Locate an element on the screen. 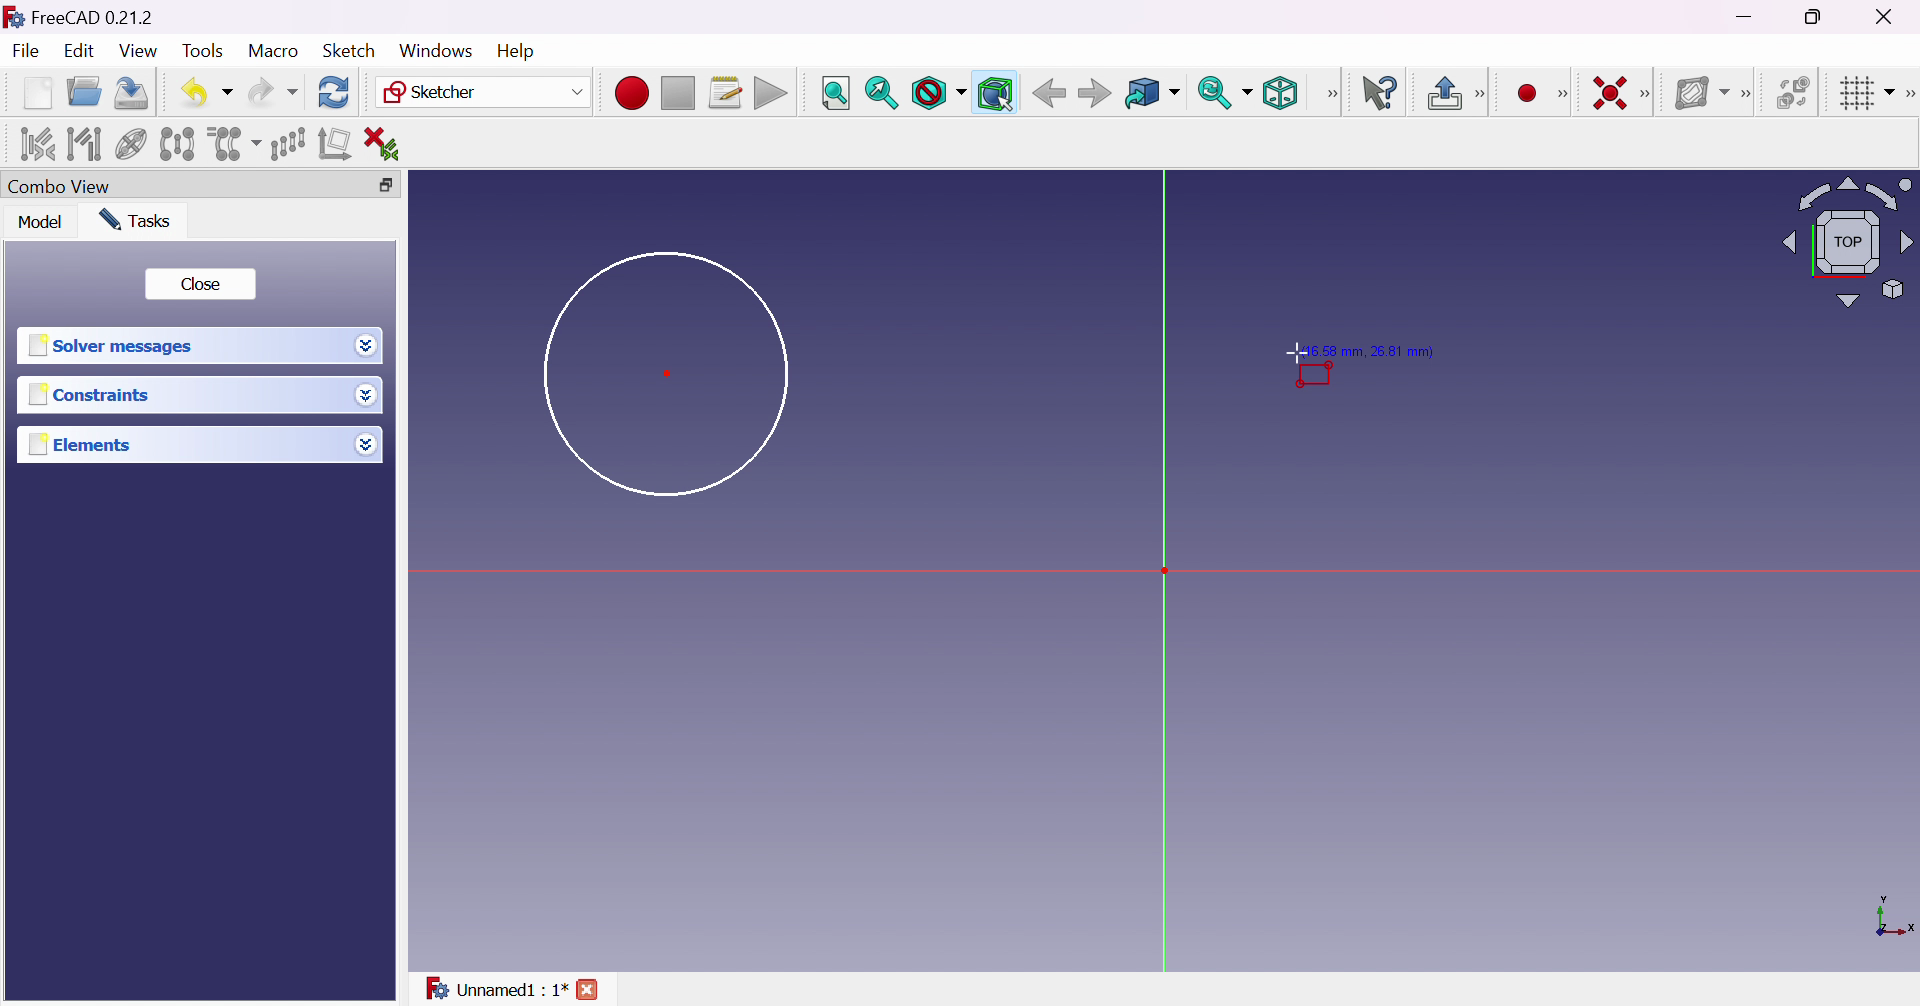  View is located at coordinates (1333, 93).